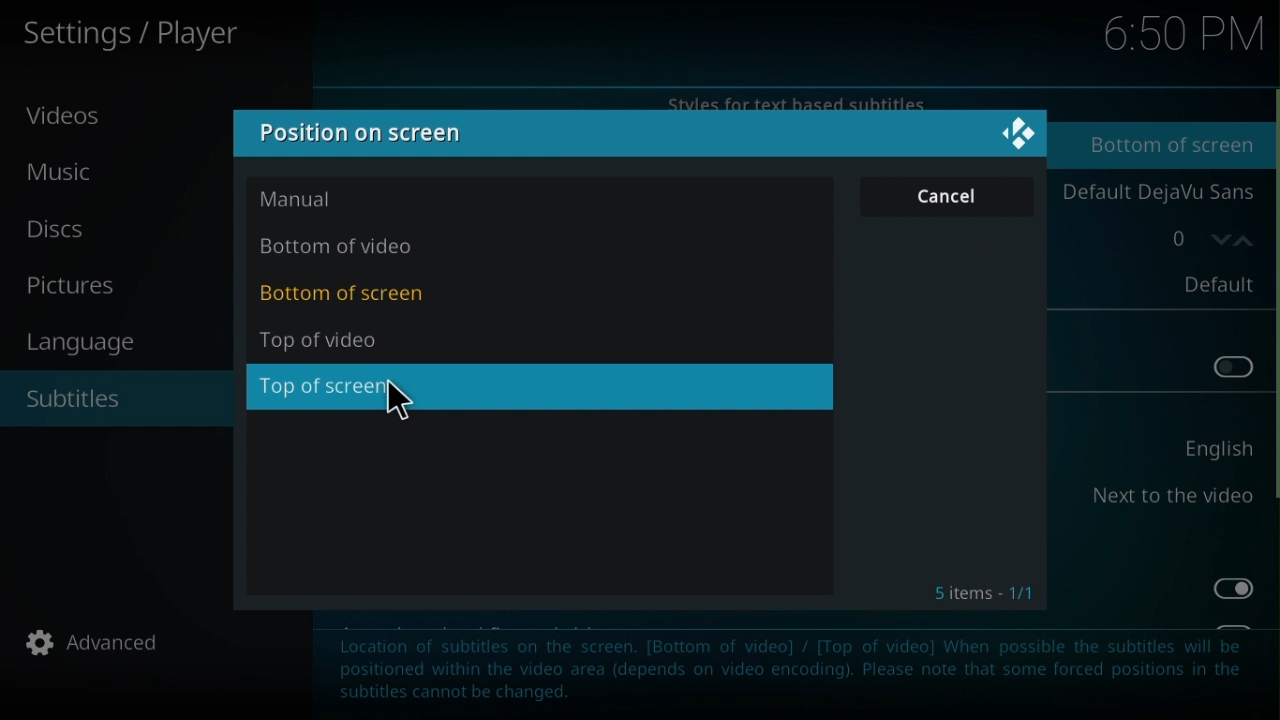 This screenshot has height=720, width=1280. What do you see at coordinates (788, 98) in the screenshot?
I see `Styles for text based` at bounding box center [788, 98].